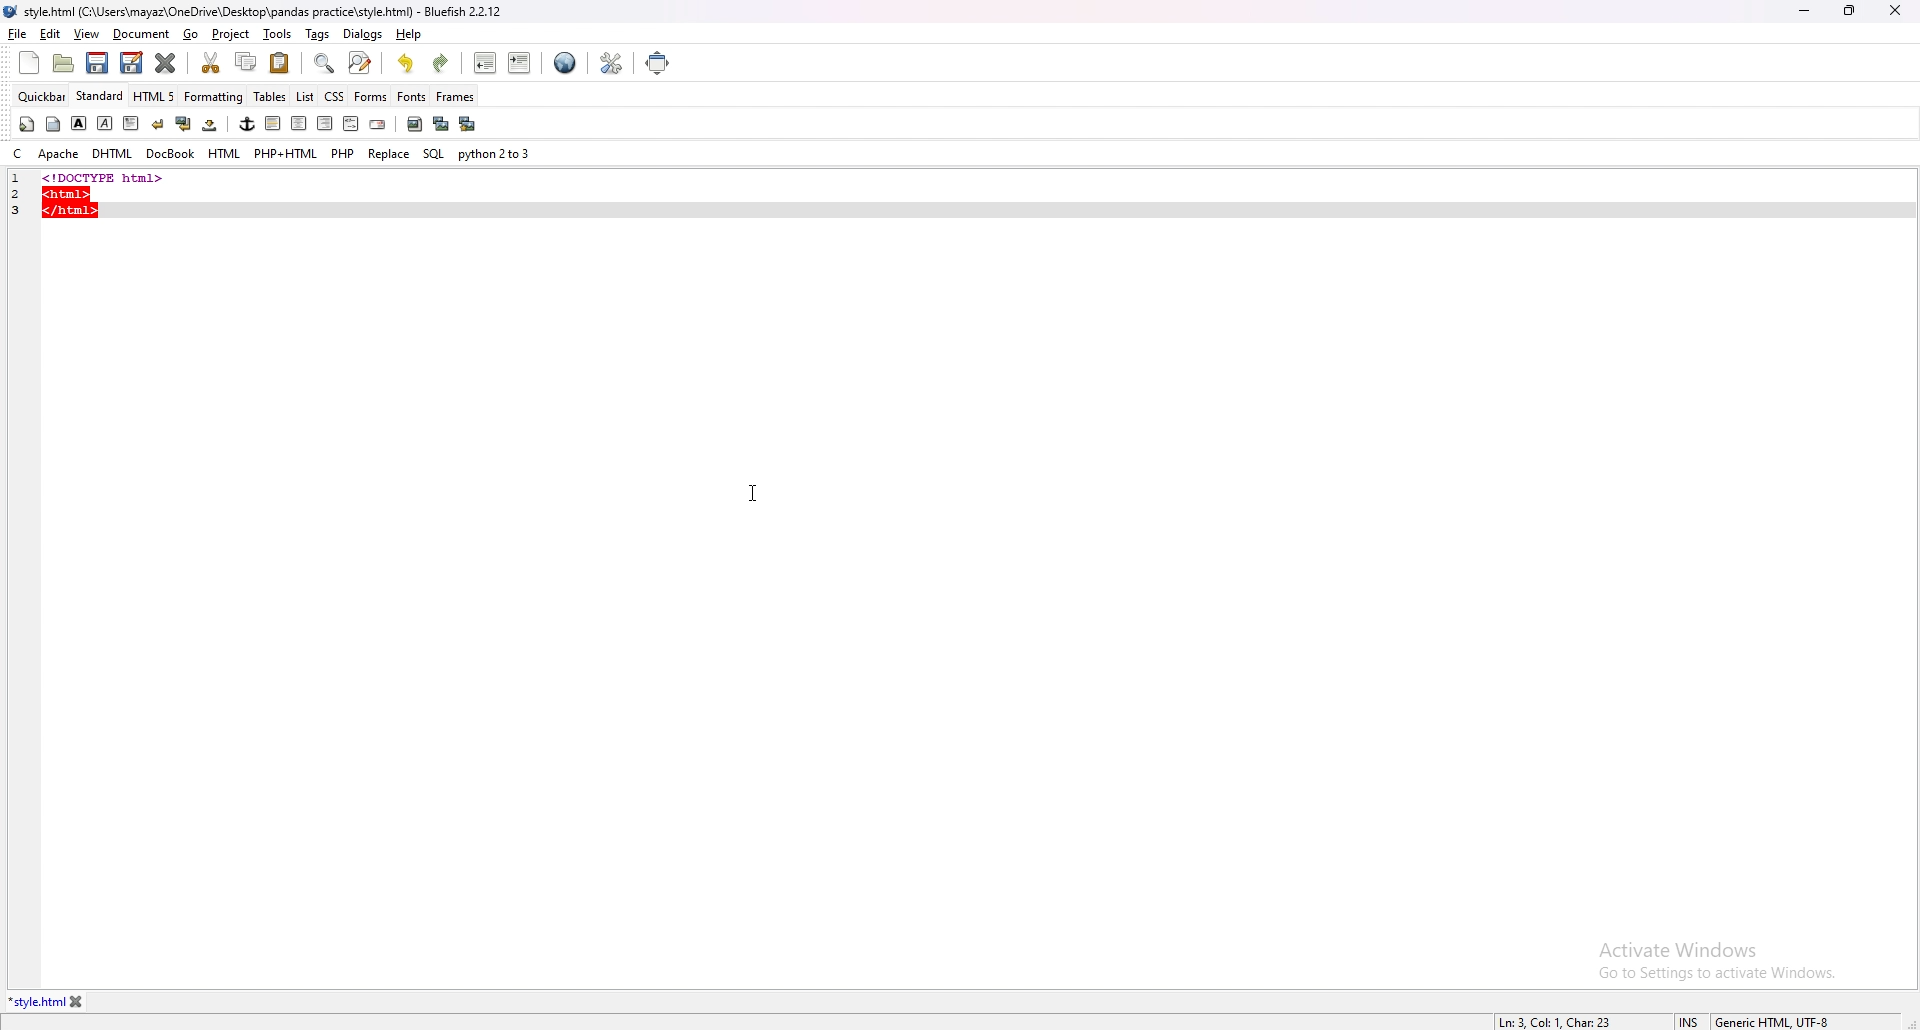 Image resolution: width=1920 pixels, height=1030 pixels. What do you see at coordinates (389, 153) in the screenshot?
I see `replace` at bounding box center [389, 153].